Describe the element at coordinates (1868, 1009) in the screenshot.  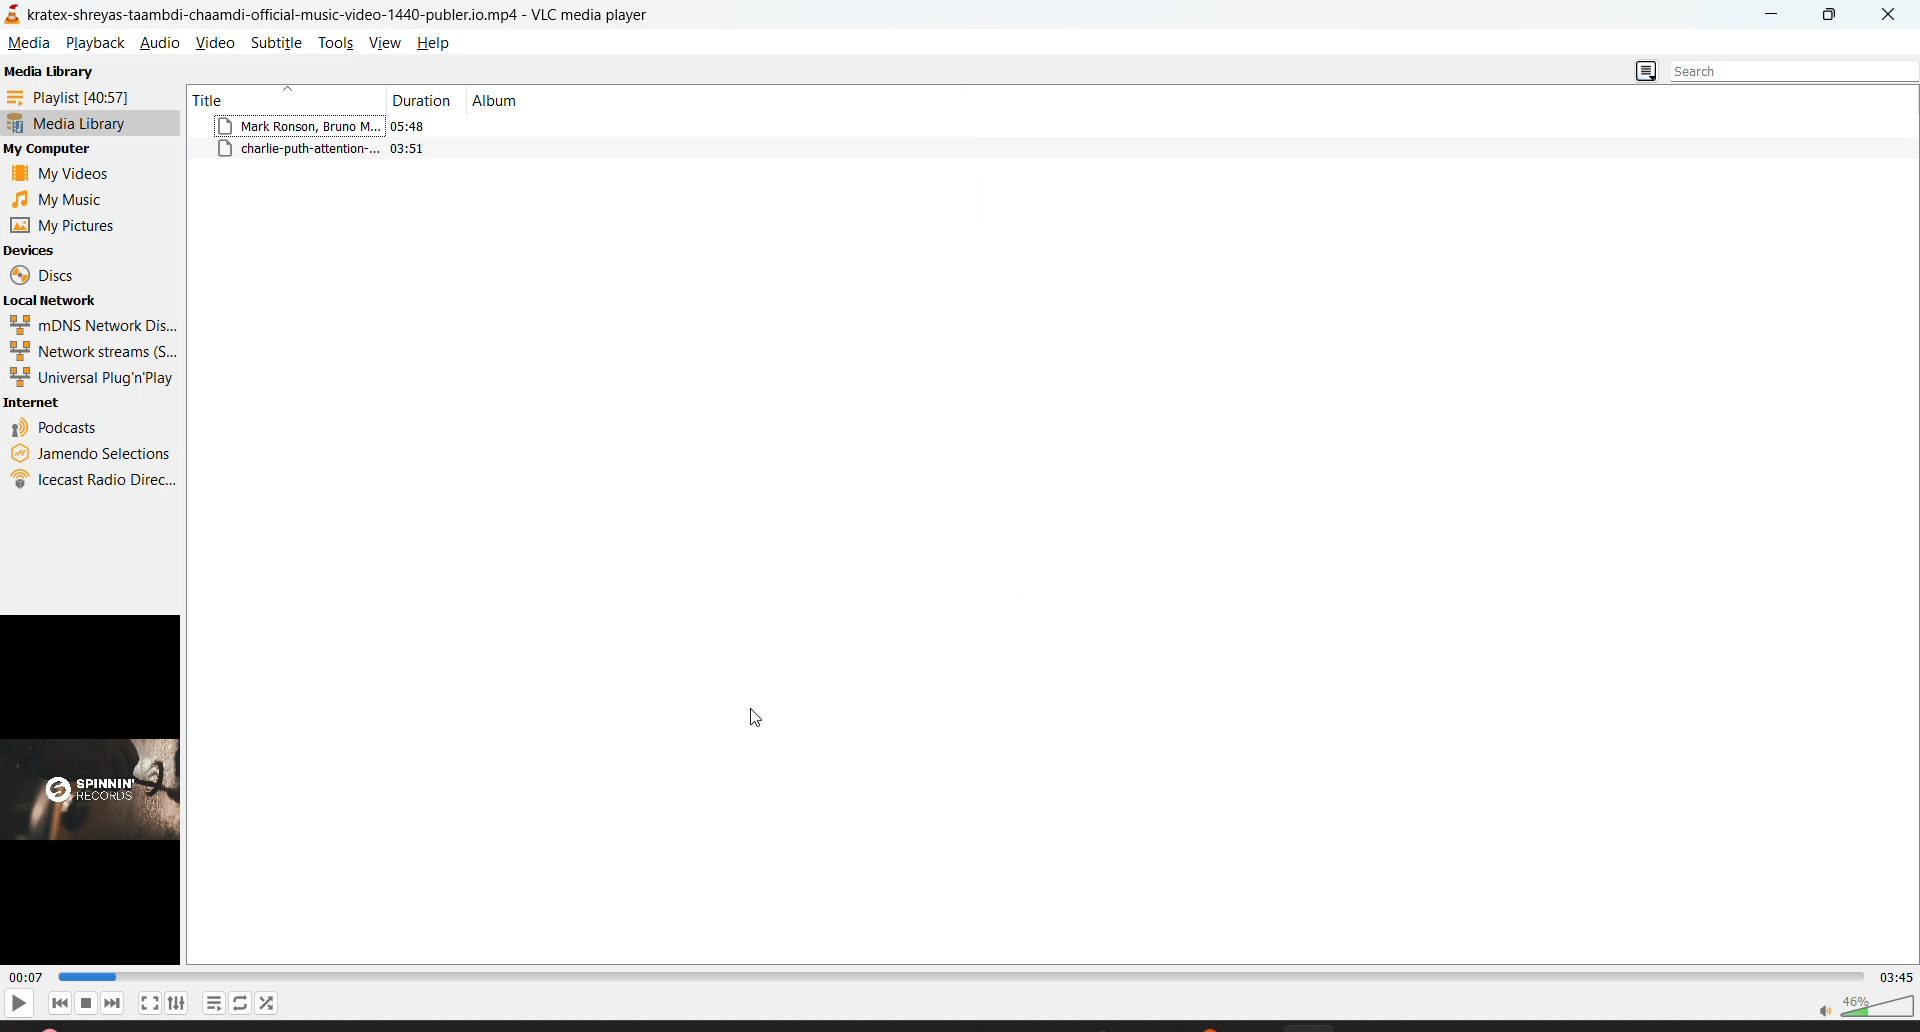
I see `volume` at that location.